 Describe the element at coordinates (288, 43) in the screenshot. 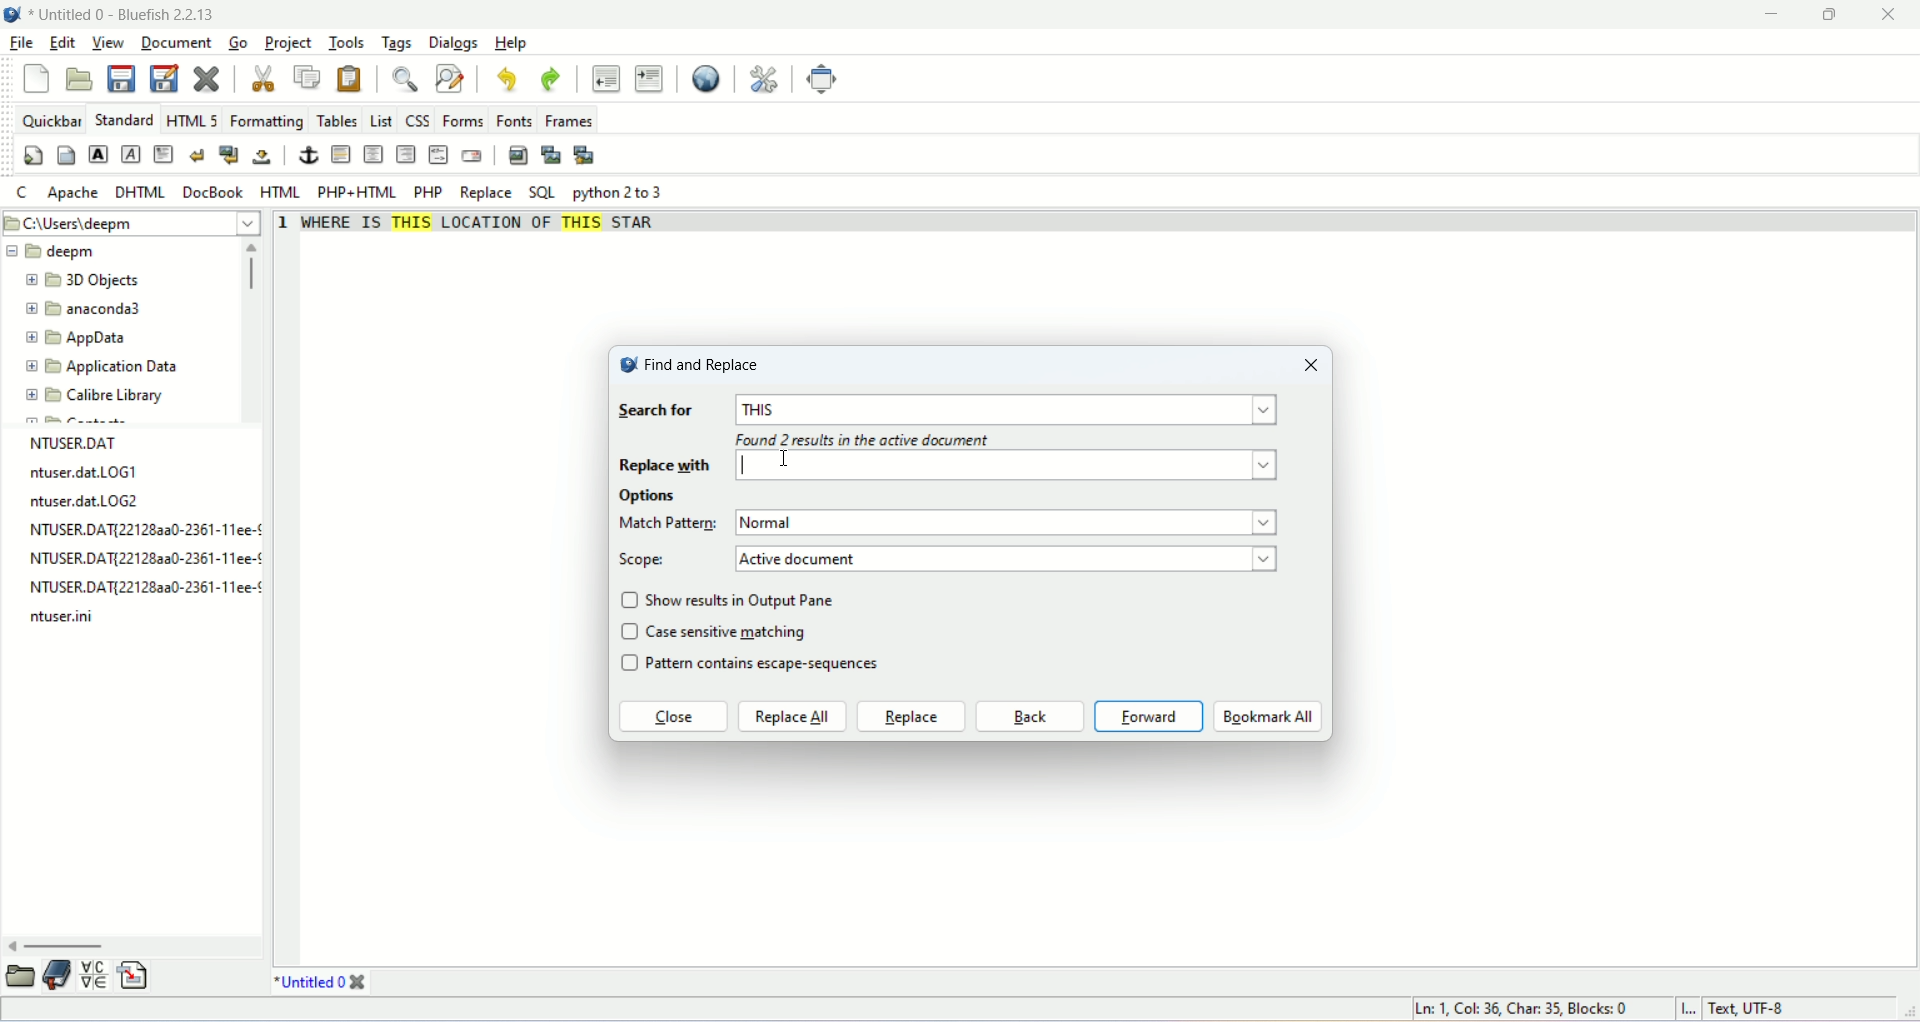

I see `project` at that location.